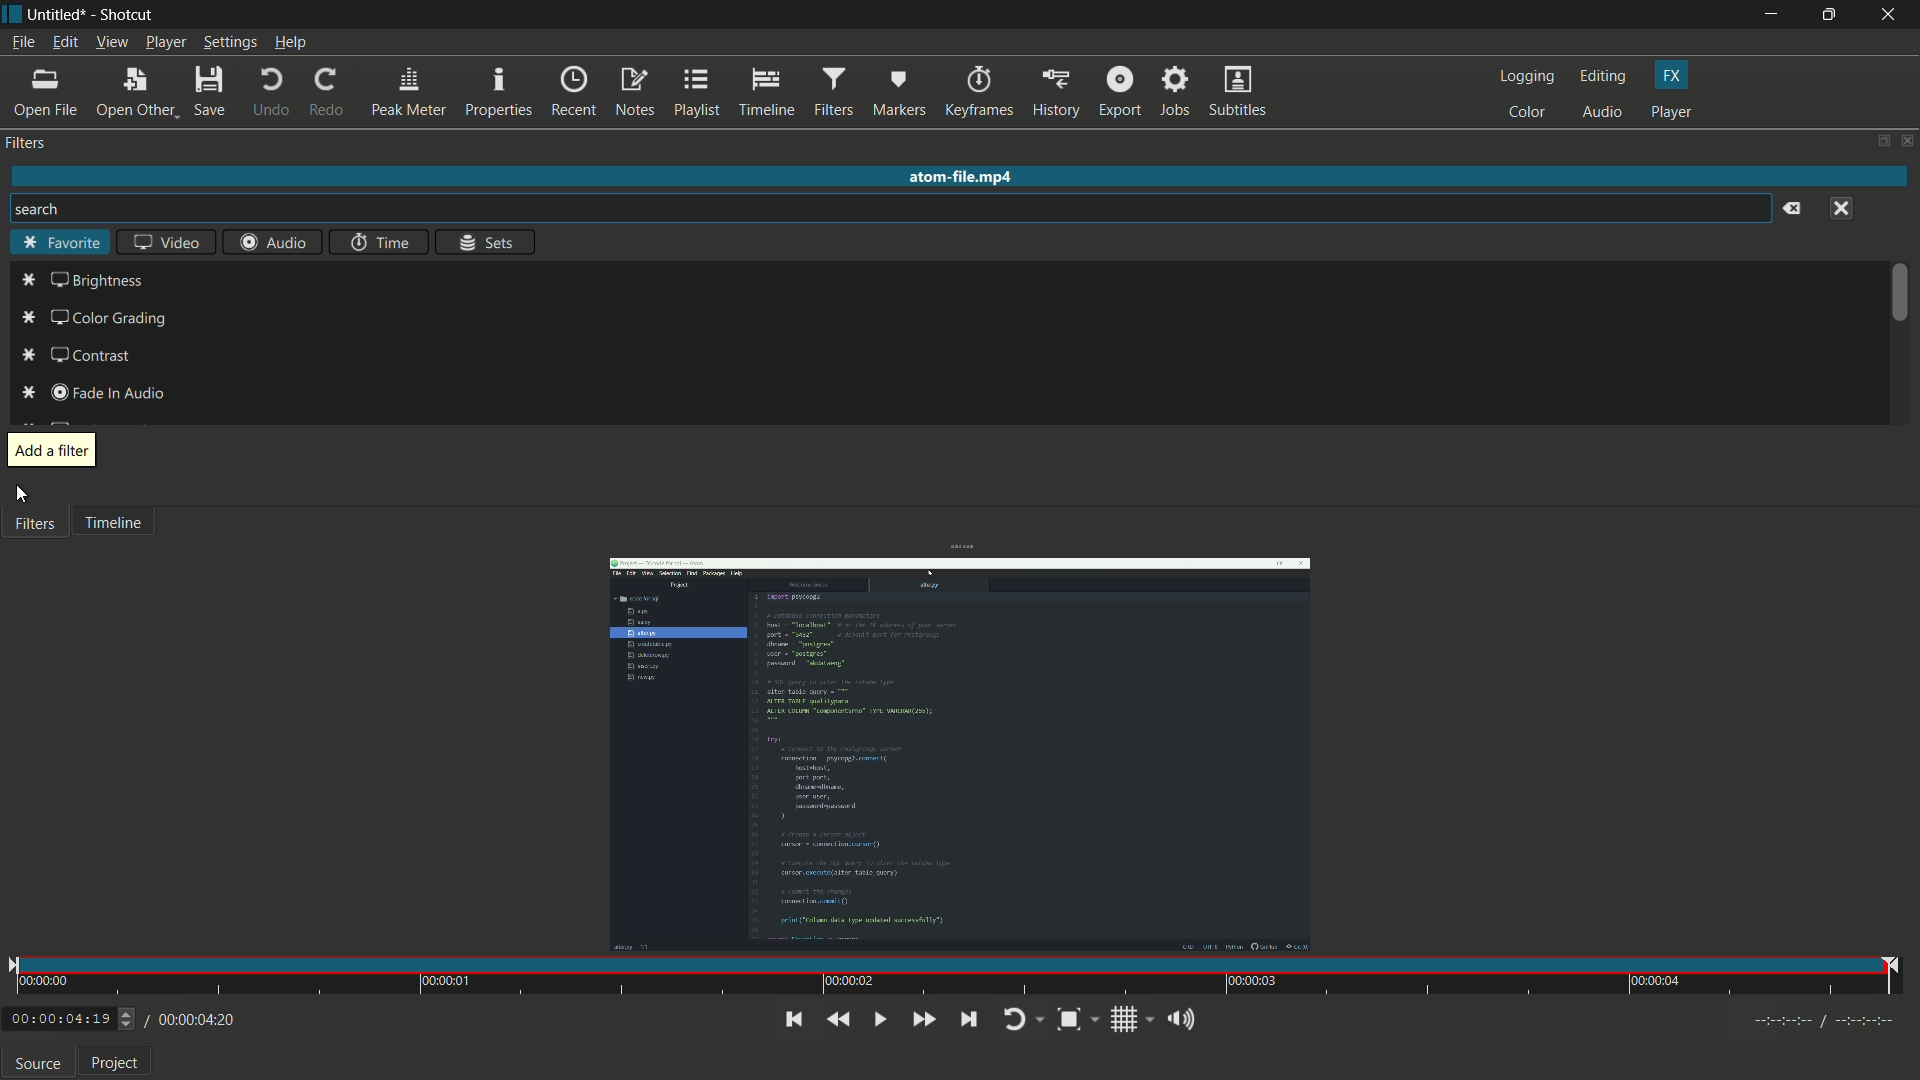 Image resolution: width=1920 pixels, height=1080 pixels. Describe the element at coordinates (22, 496) in the screenshot. I see `cursor` at that location.